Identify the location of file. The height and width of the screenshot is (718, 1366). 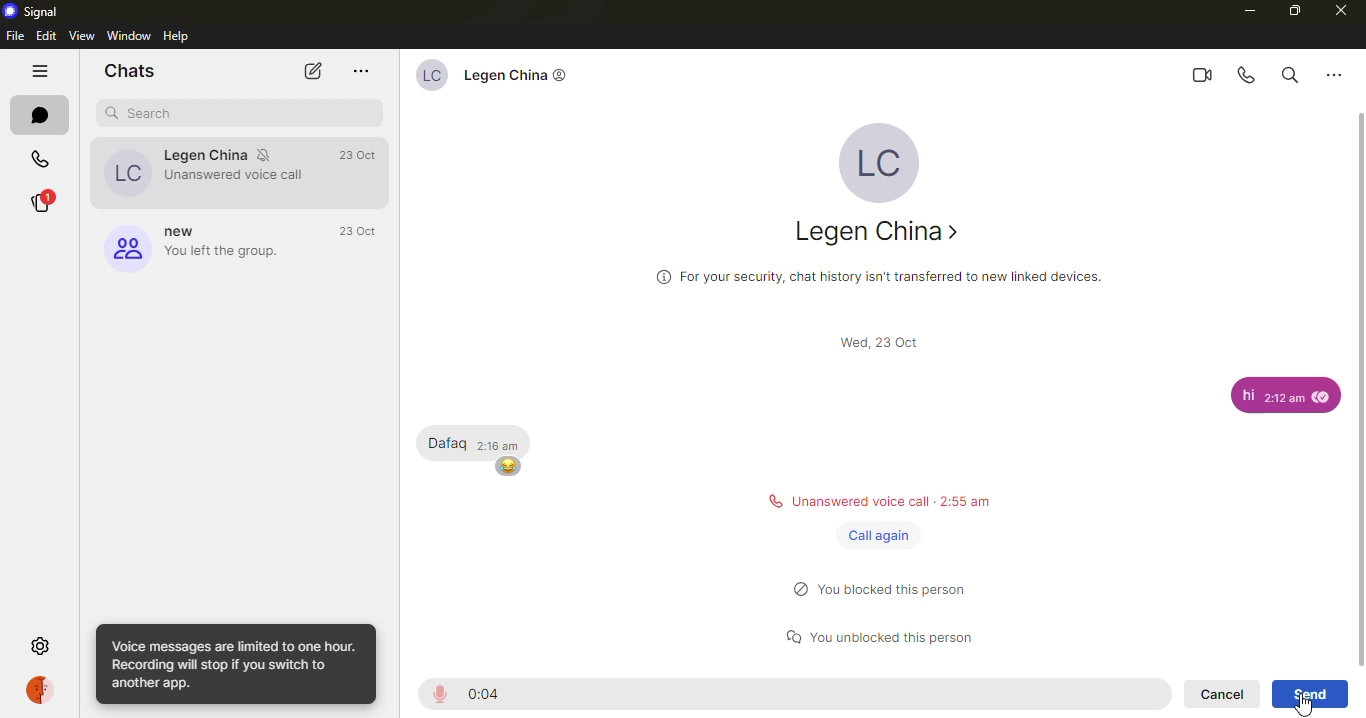
(16, 35).